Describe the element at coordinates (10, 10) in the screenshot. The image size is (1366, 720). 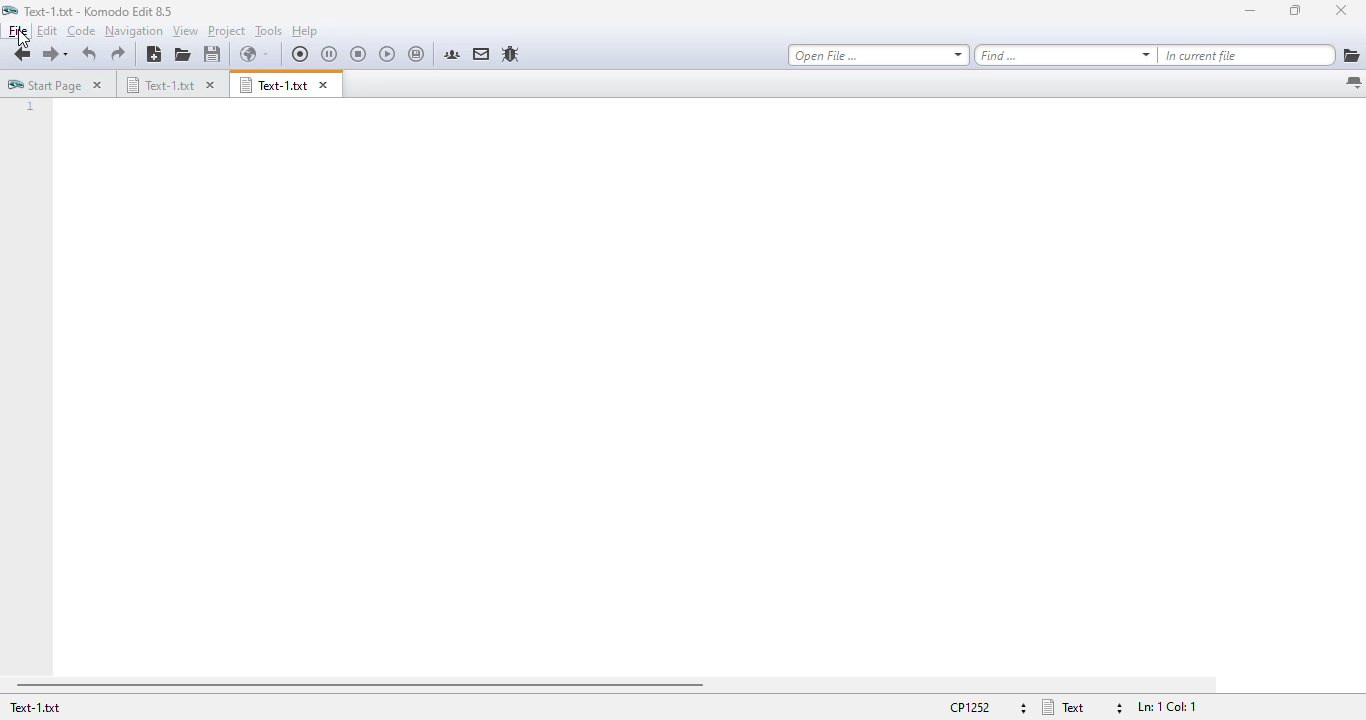
I see `logo` at that location.